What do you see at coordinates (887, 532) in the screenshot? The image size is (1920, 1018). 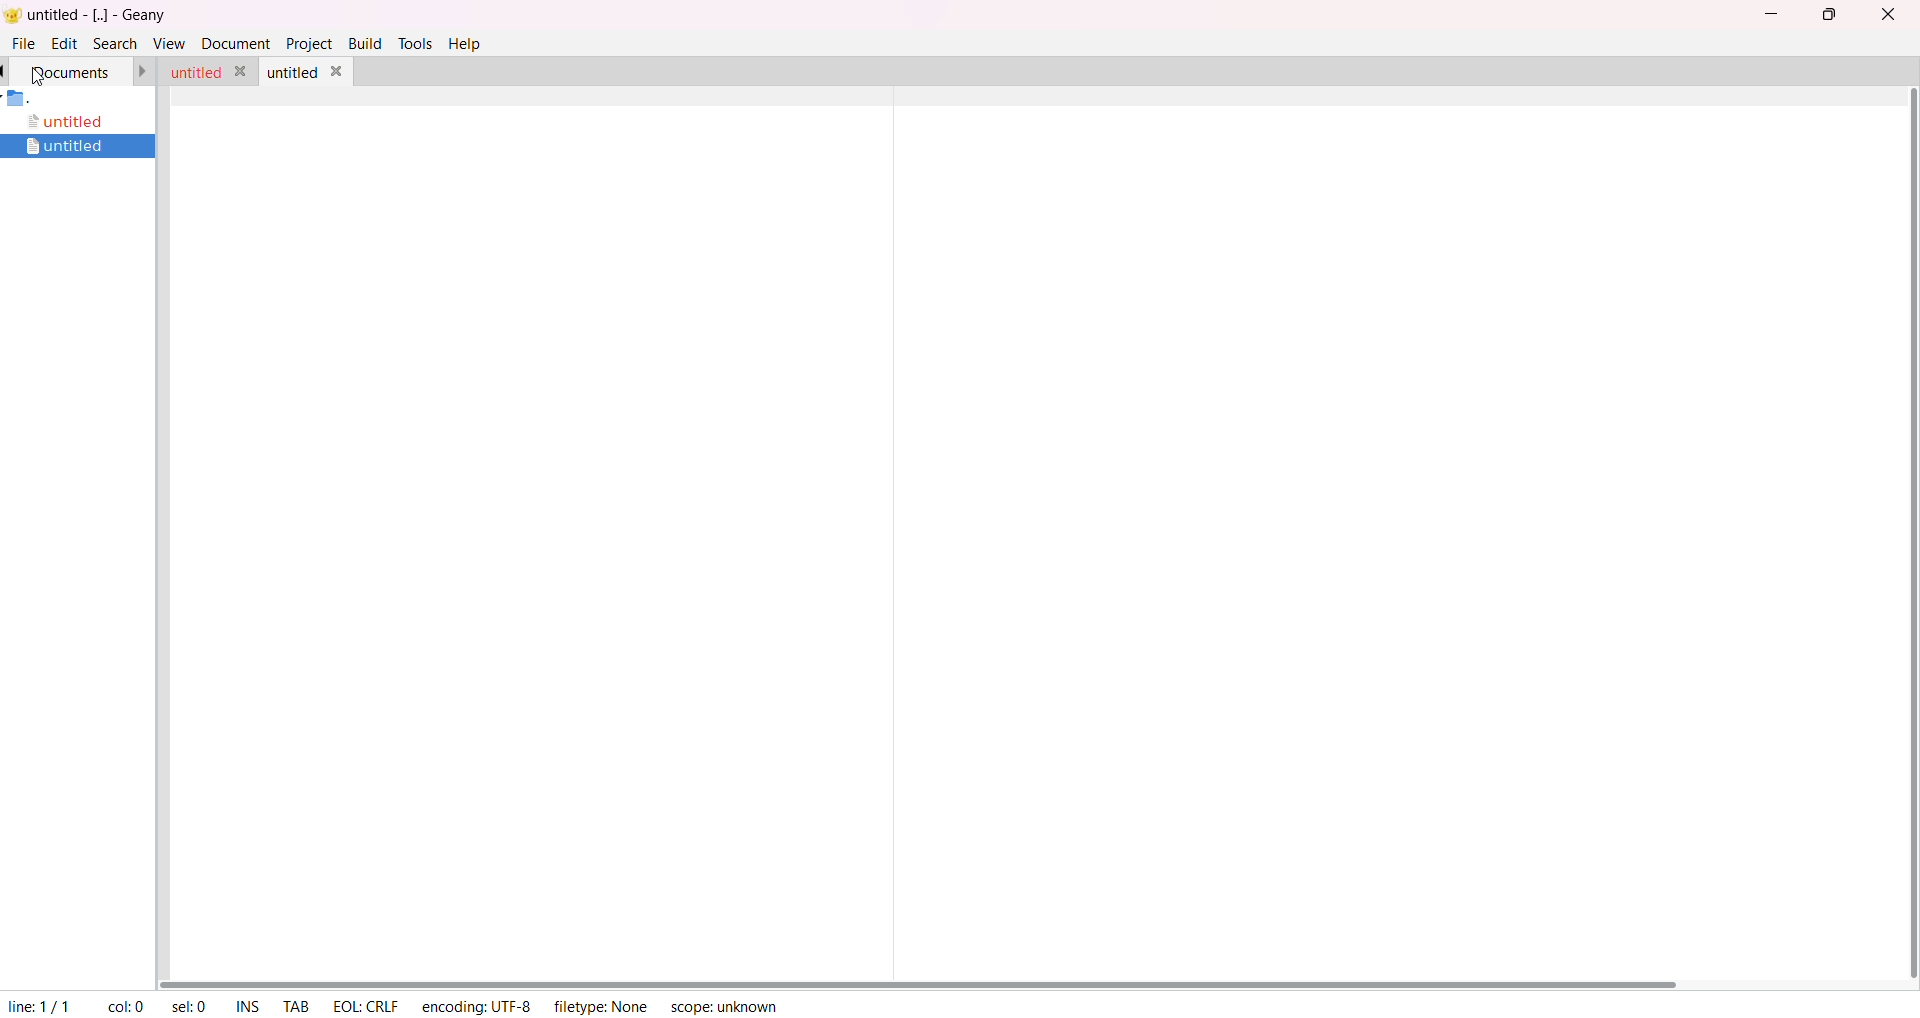 I see `separator` at bounding box center [887, 532].